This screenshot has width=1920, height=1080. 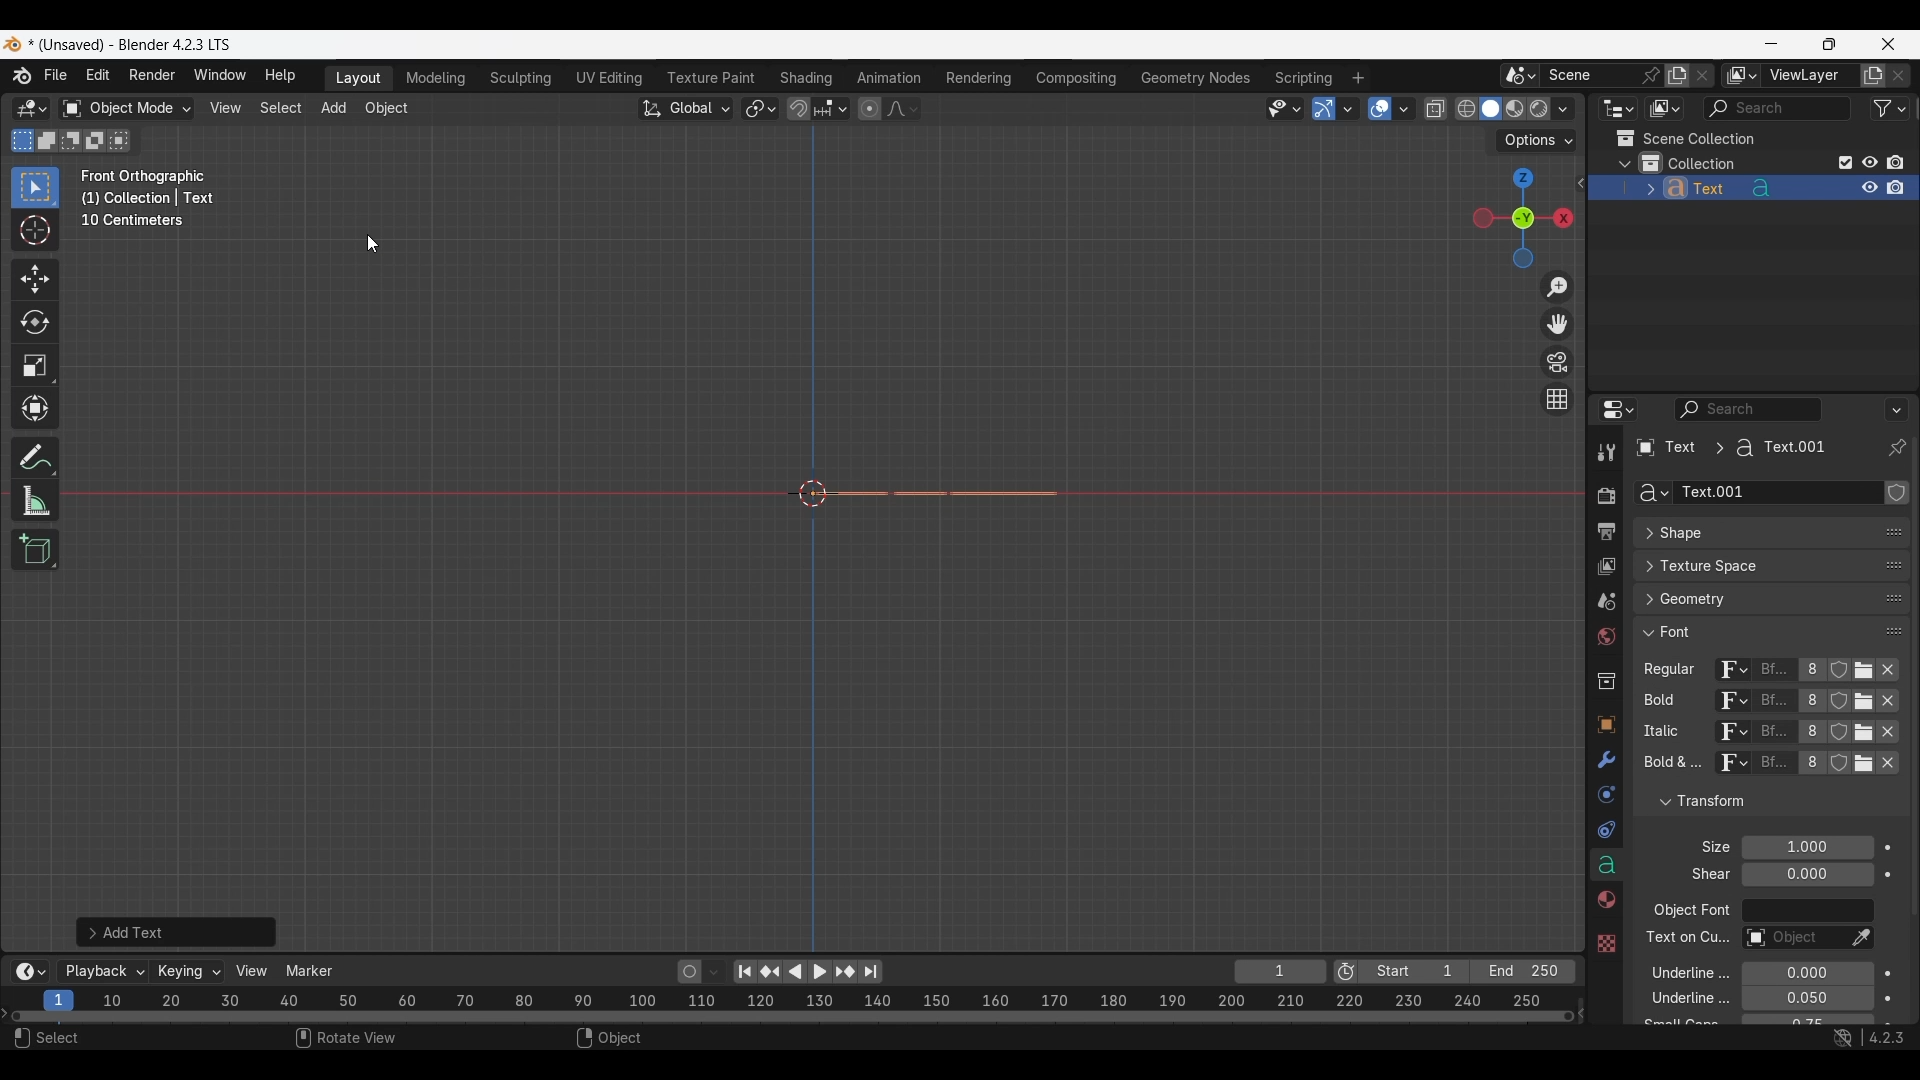 What do you see at coordinates (1346, 972) in the screenshot?
I see `Use preview range` at bounding box center [1346, 972].